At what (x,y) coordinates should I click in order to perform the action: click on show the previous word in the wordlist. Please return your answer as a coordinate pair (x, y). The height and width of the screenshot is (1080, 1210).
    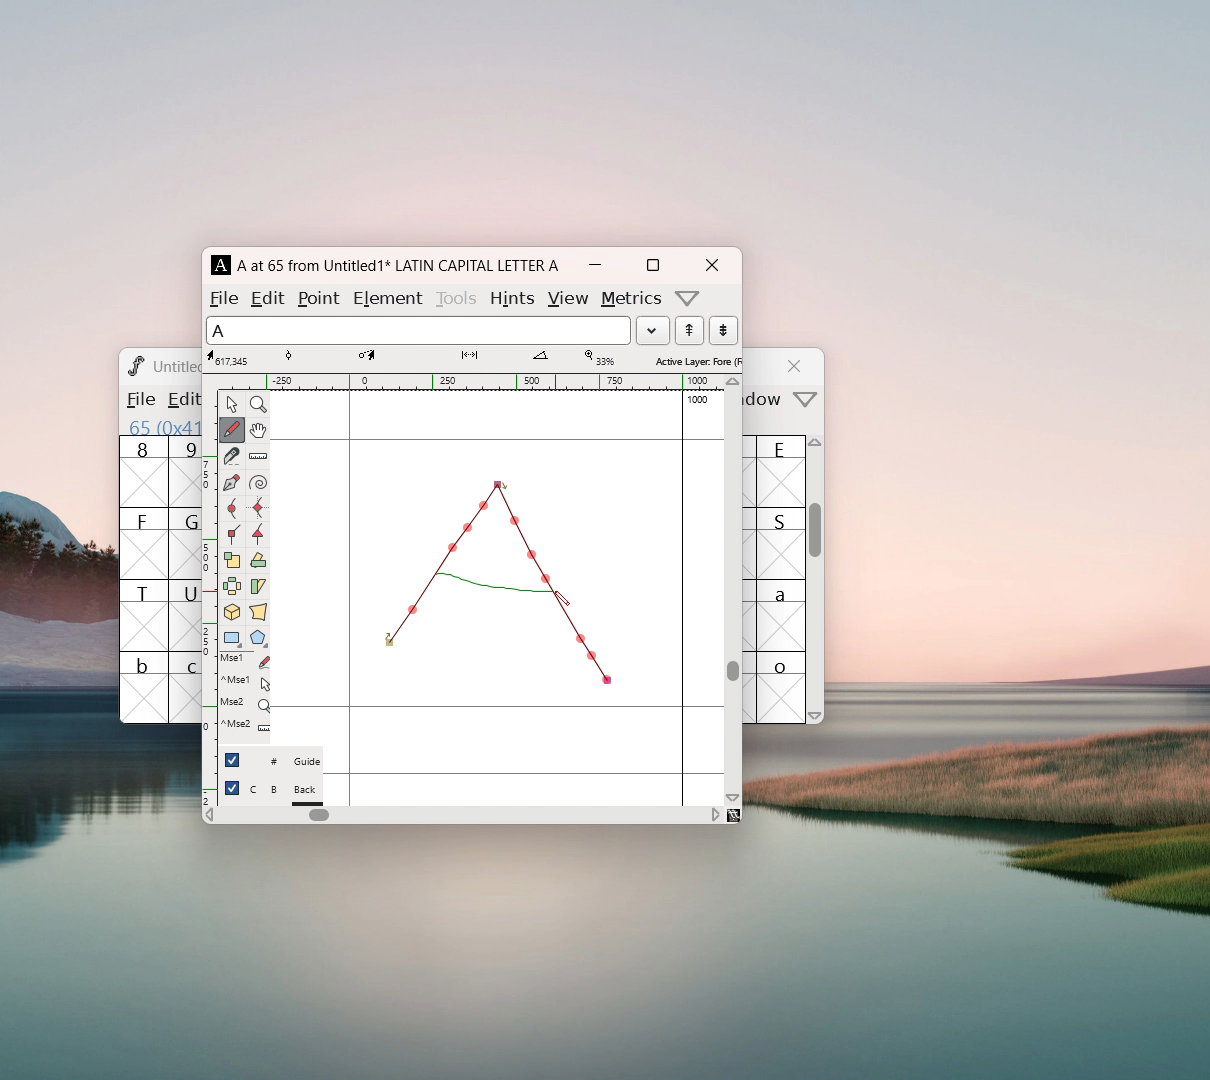
    Looking at the image, I should click on (723, 330).